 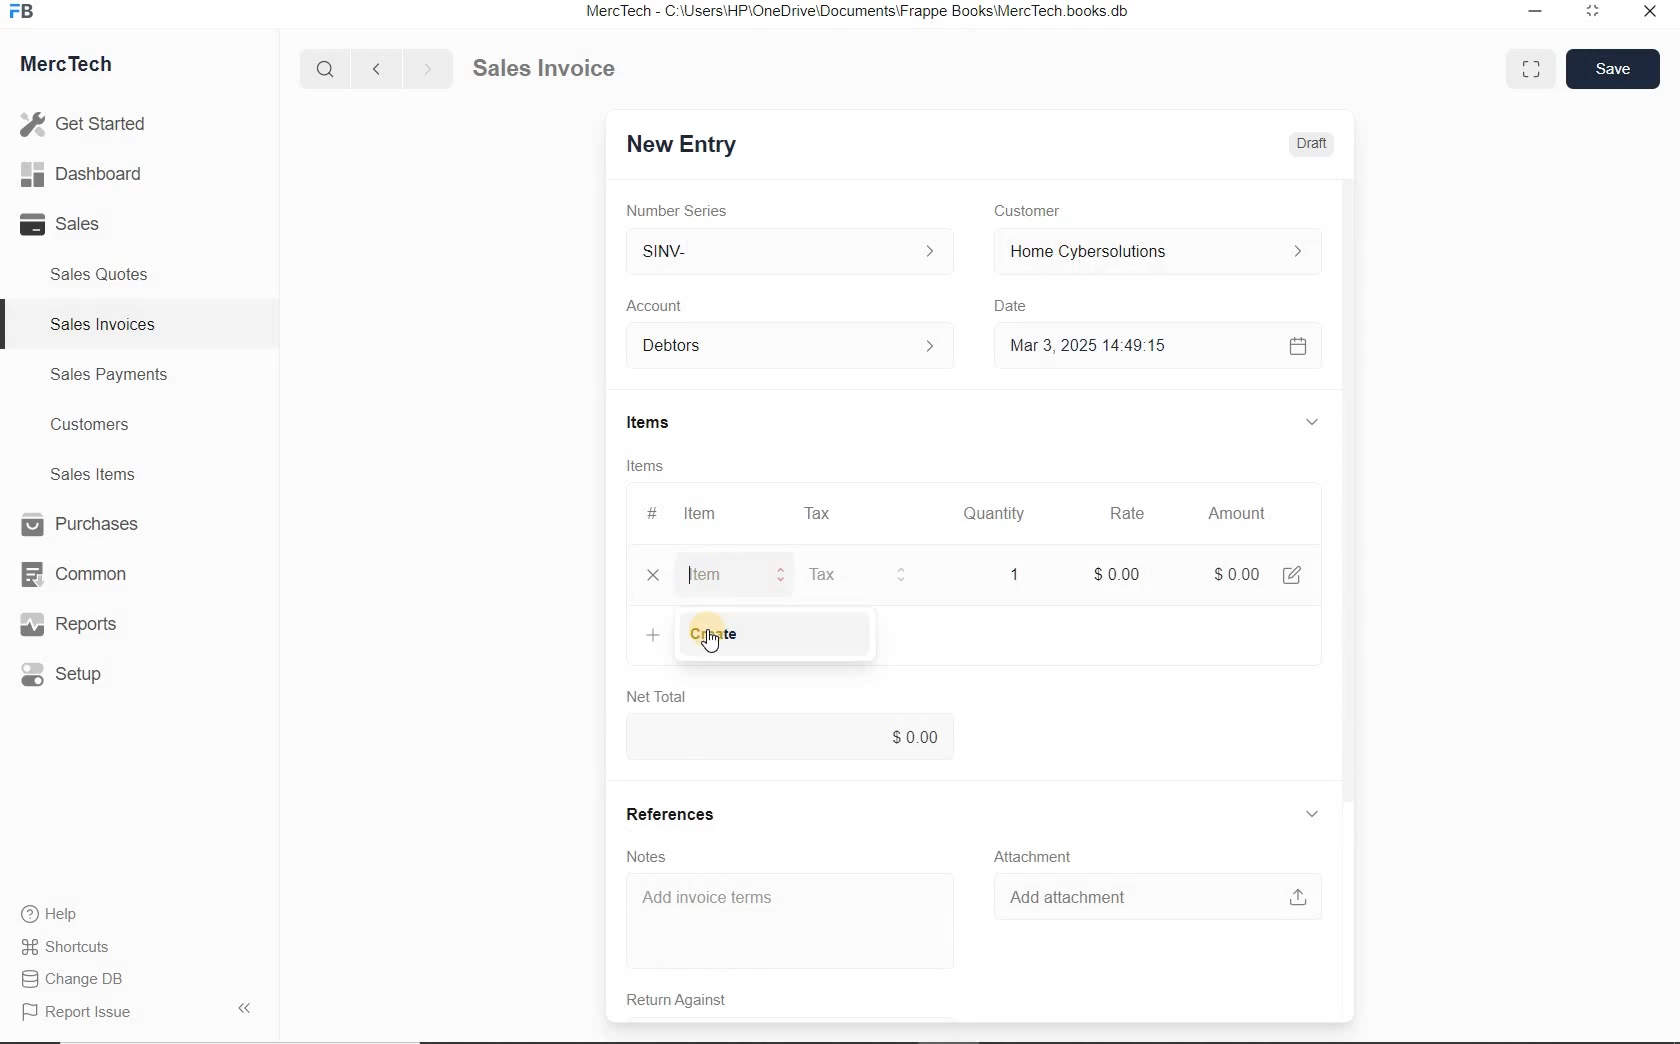 I want to click on plus, so click(x=653, y=633).